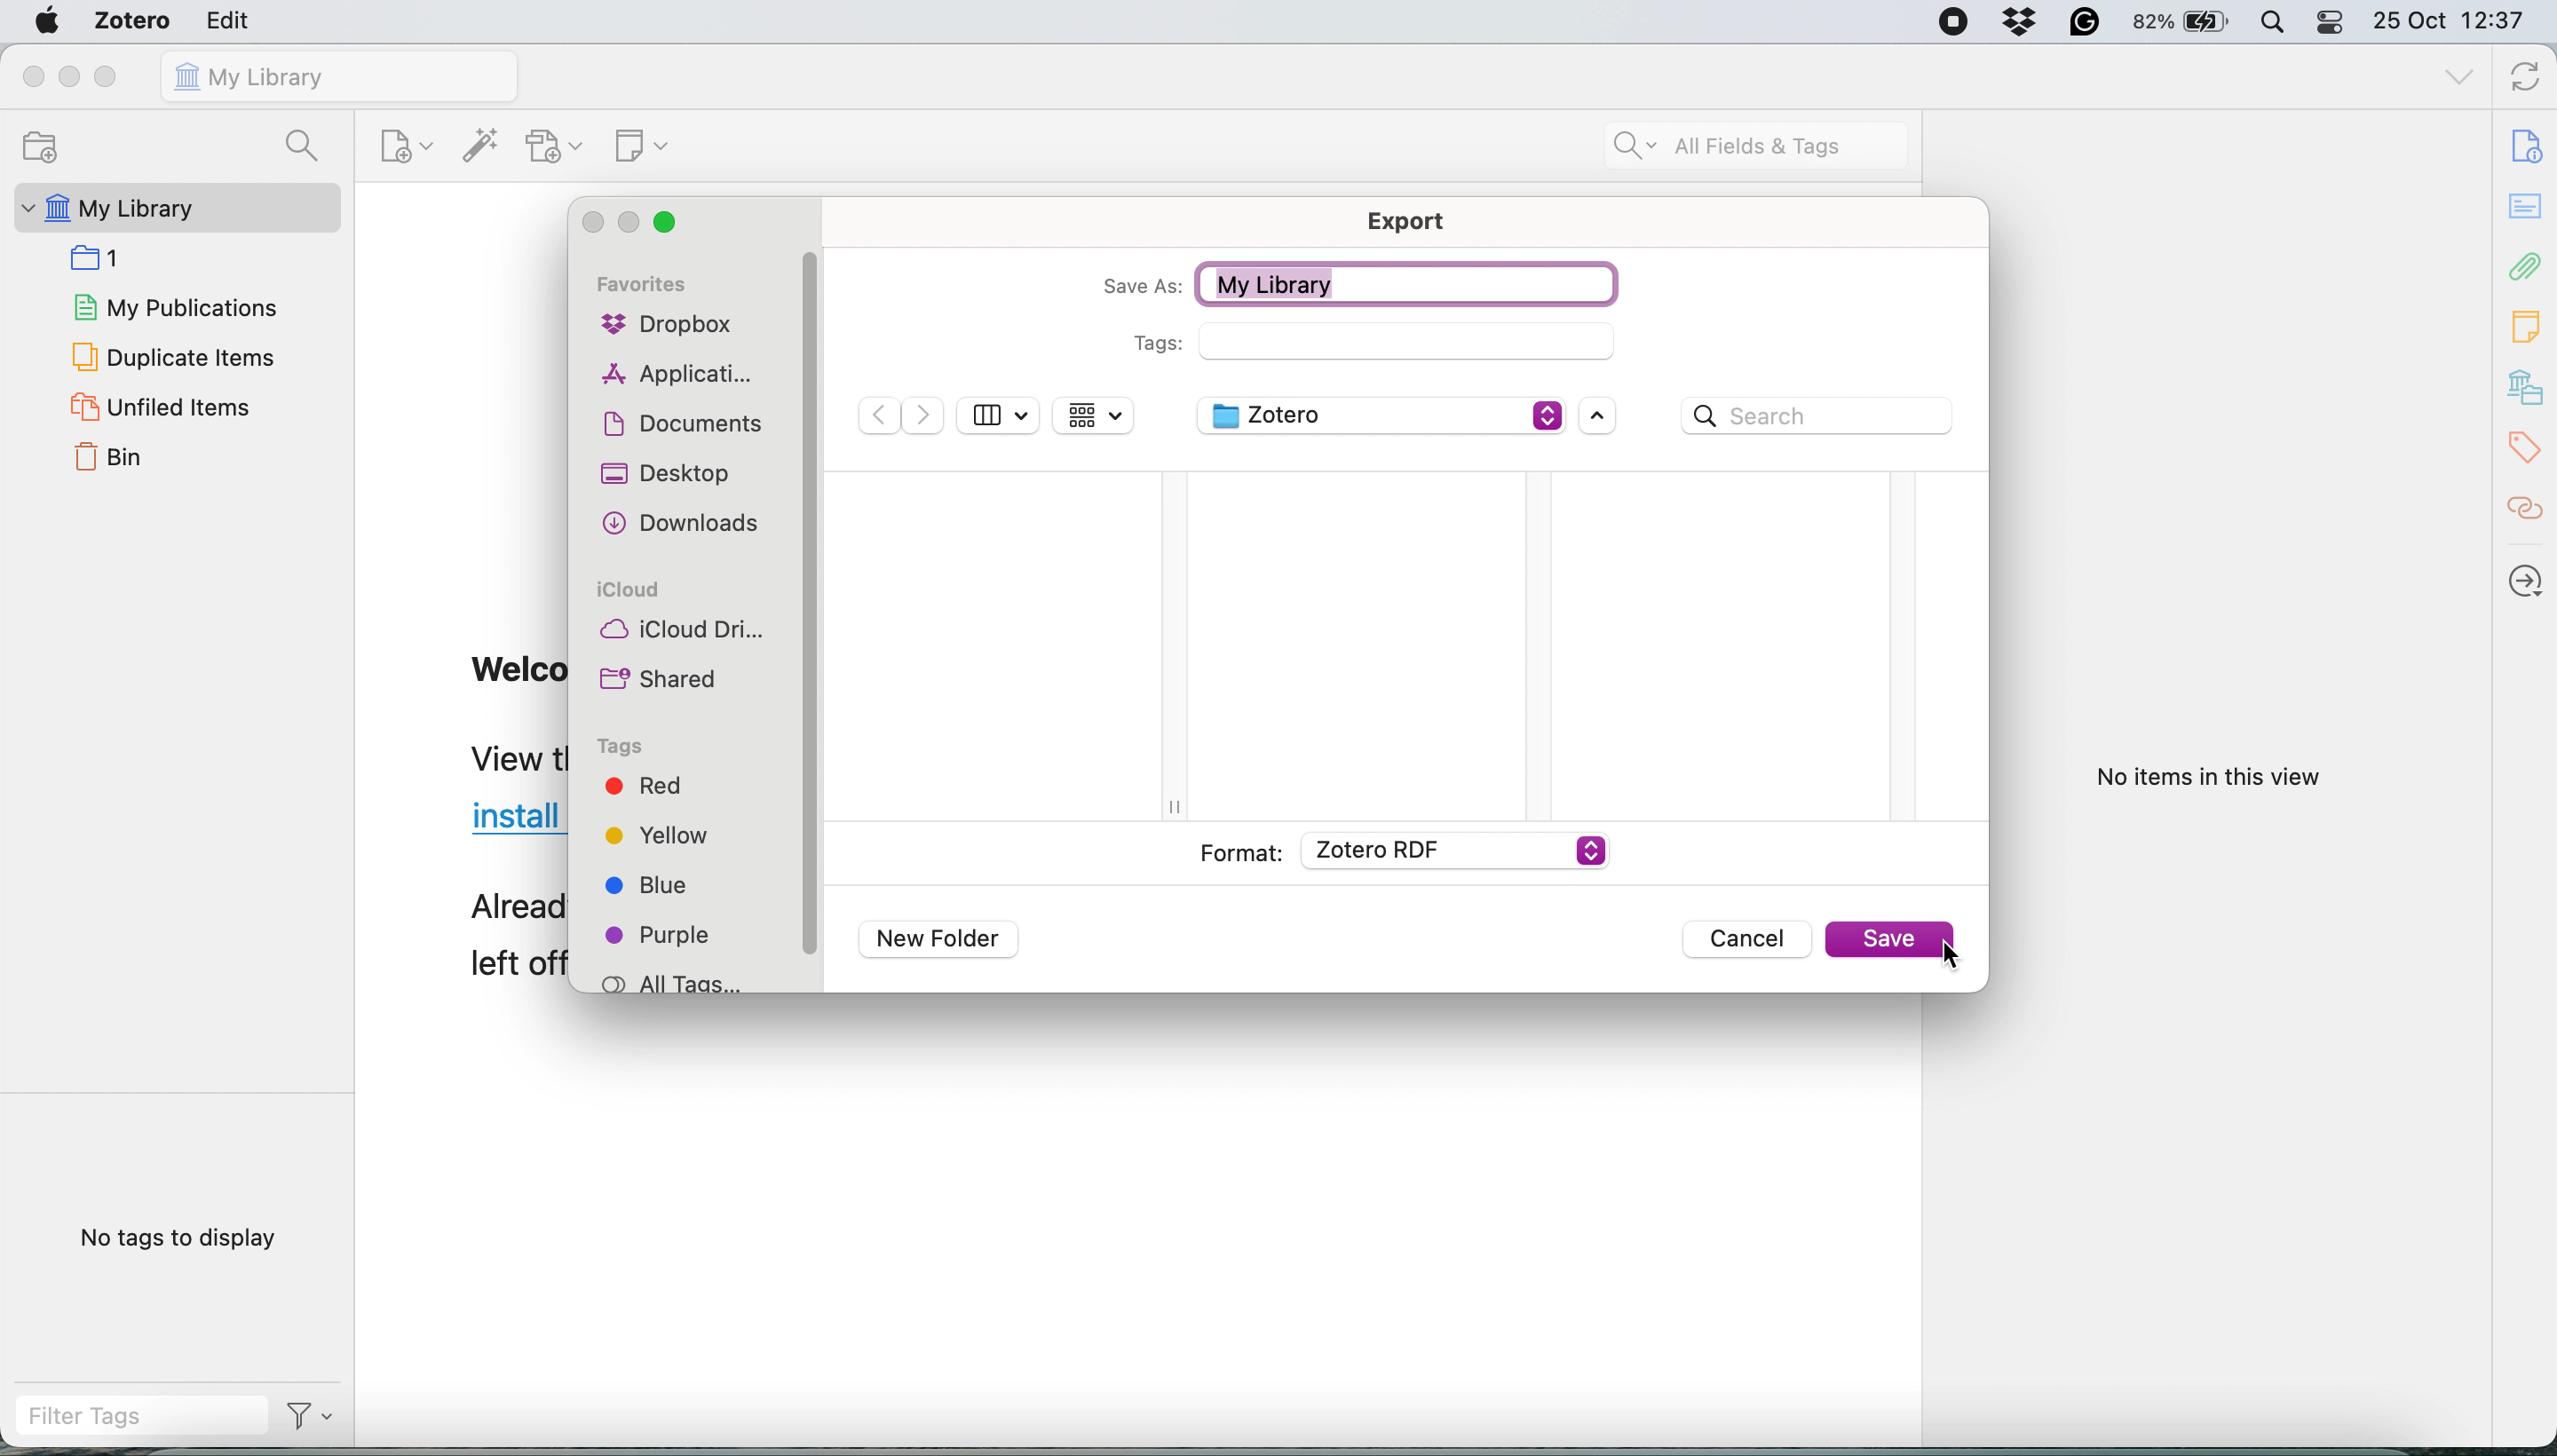 This screenshot has width=2557, height=1456. What do you see at coordinates (233, 21) in the screenshot?
I see `Edit` at bounding box center [233, 21].